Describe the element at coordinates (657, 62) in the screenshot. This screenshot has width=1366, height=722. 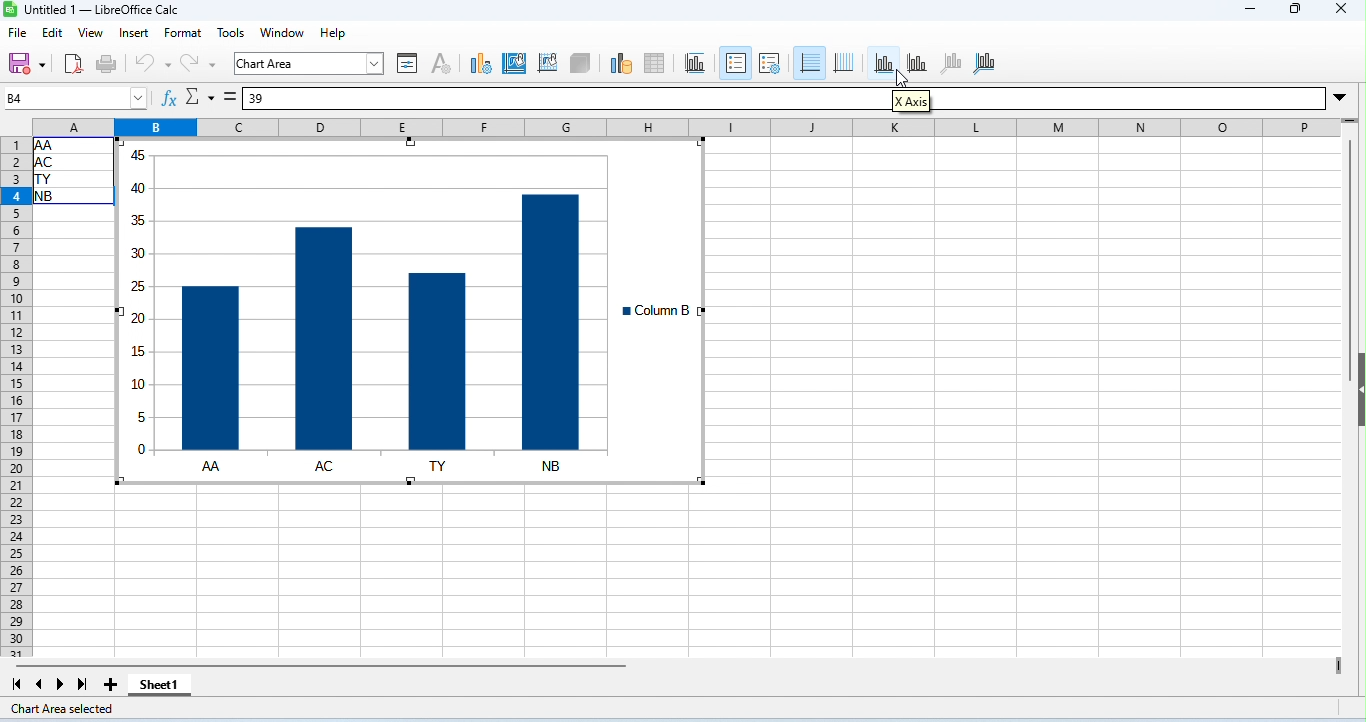
I see `data table` at that location.